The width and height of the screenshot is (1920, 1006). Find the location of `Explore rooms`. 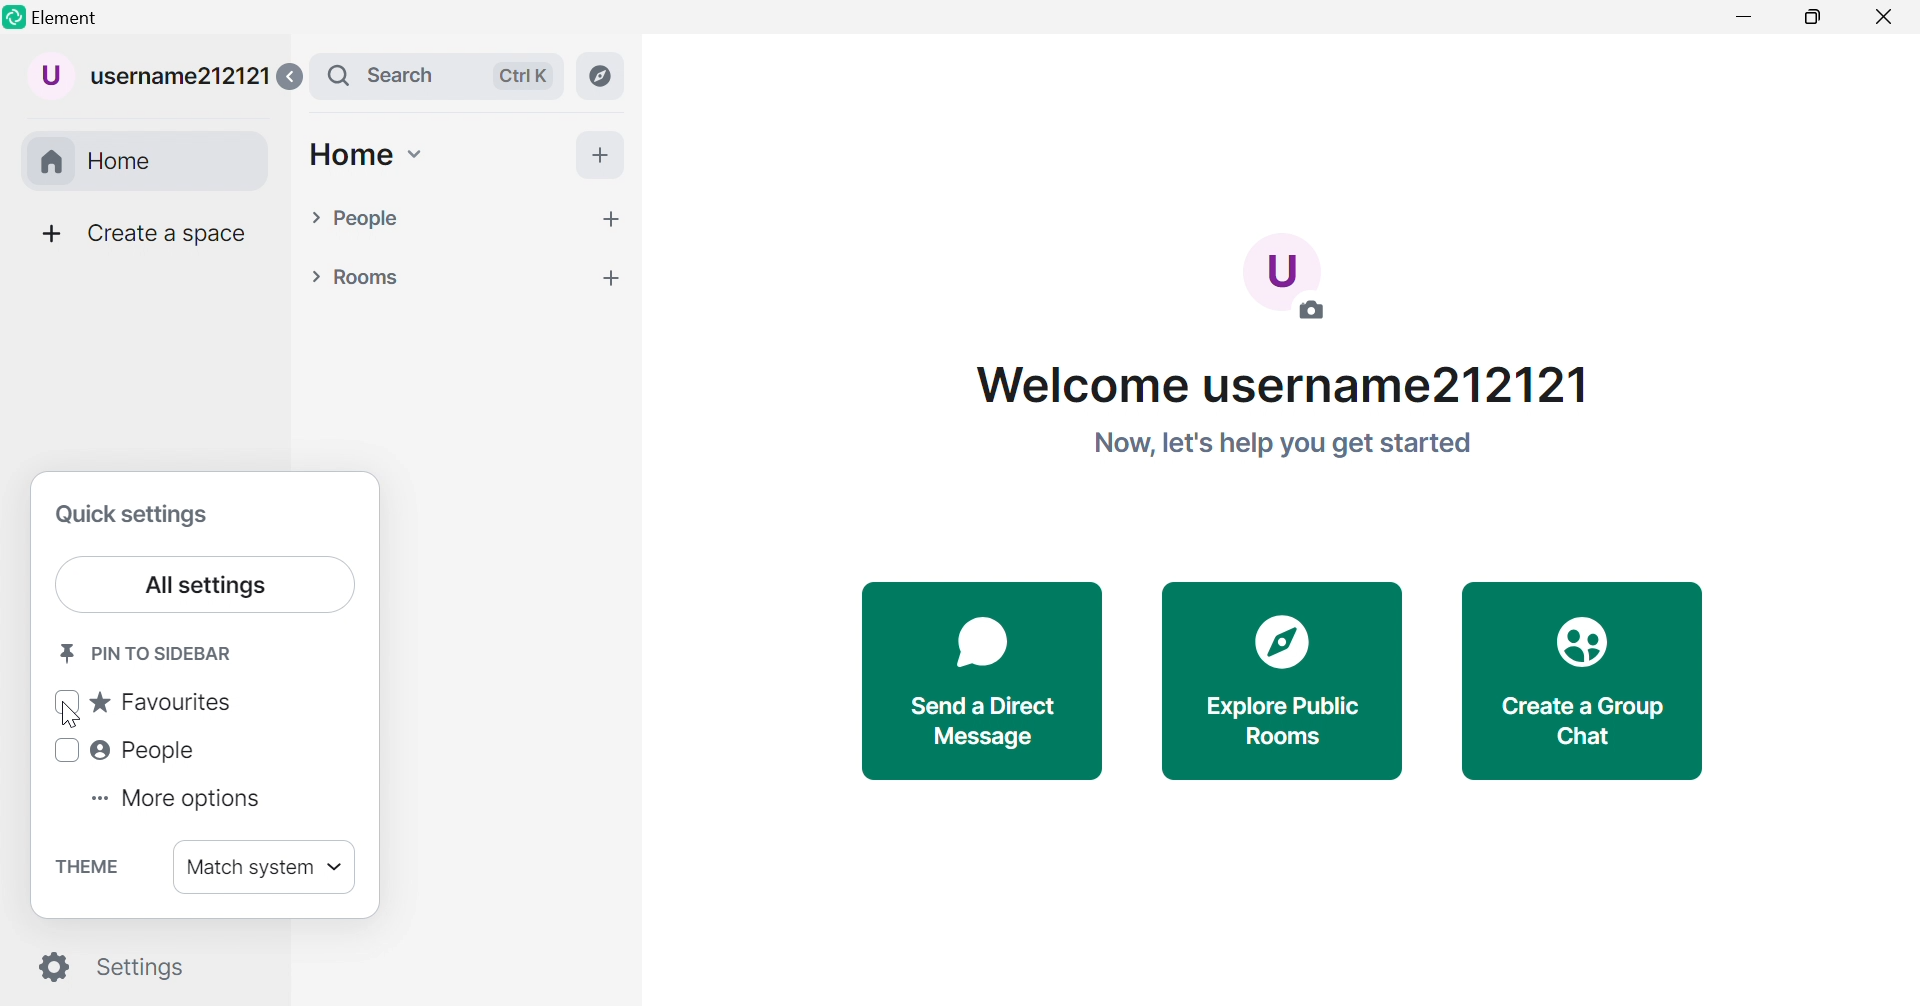

Explore rooms is located at coordinates (602, 76).